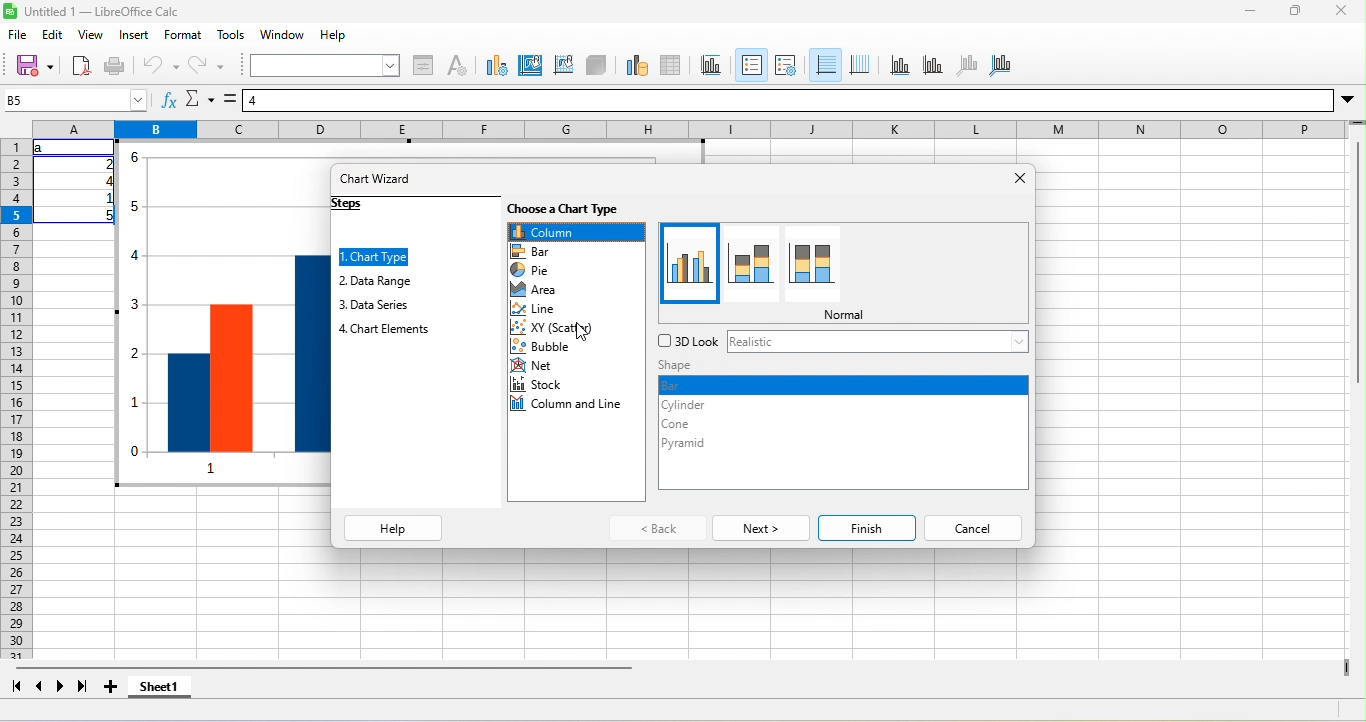  Describe the element at coordinates (374, 257) in the screenshot. I see `chart type` at that location.